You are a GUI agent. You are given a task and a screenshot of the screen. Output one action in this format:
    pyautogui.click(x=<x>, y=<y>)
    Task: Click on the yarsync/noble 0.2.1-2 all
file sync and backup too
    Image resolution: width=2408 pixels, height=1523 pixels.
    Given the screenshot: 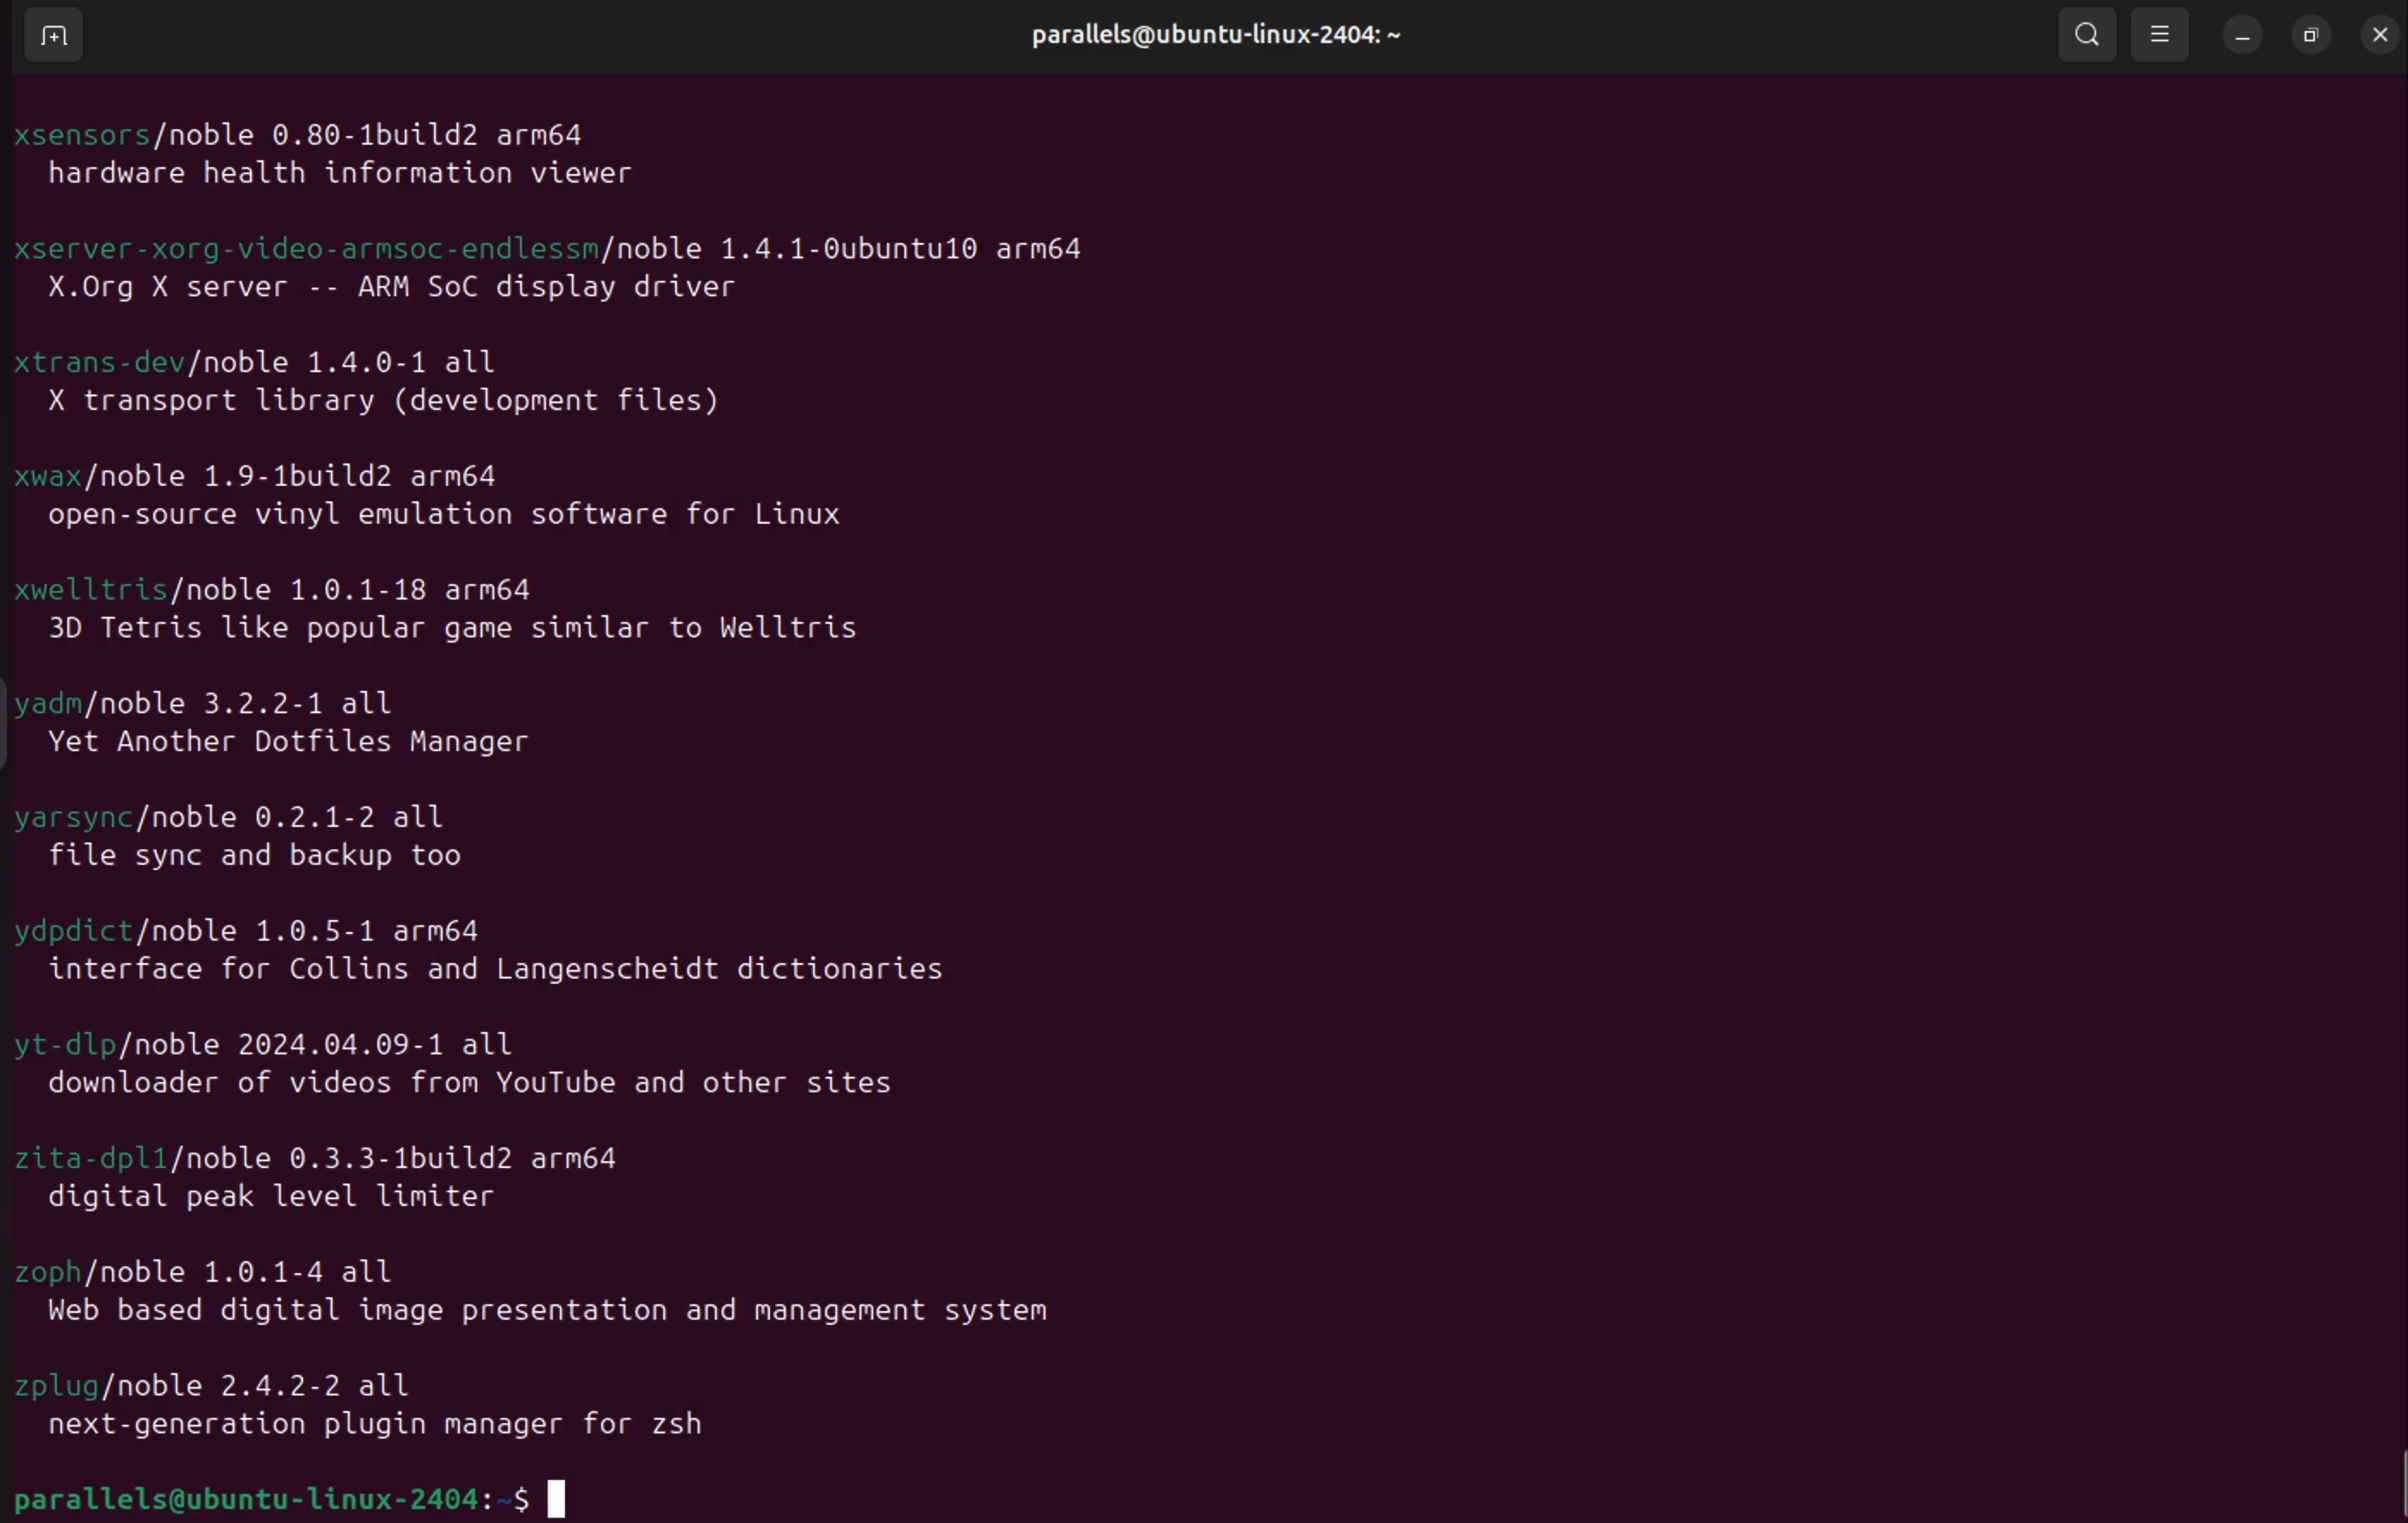 What is the action you would take?
    pyautogui.click(x=246, y=833)
    